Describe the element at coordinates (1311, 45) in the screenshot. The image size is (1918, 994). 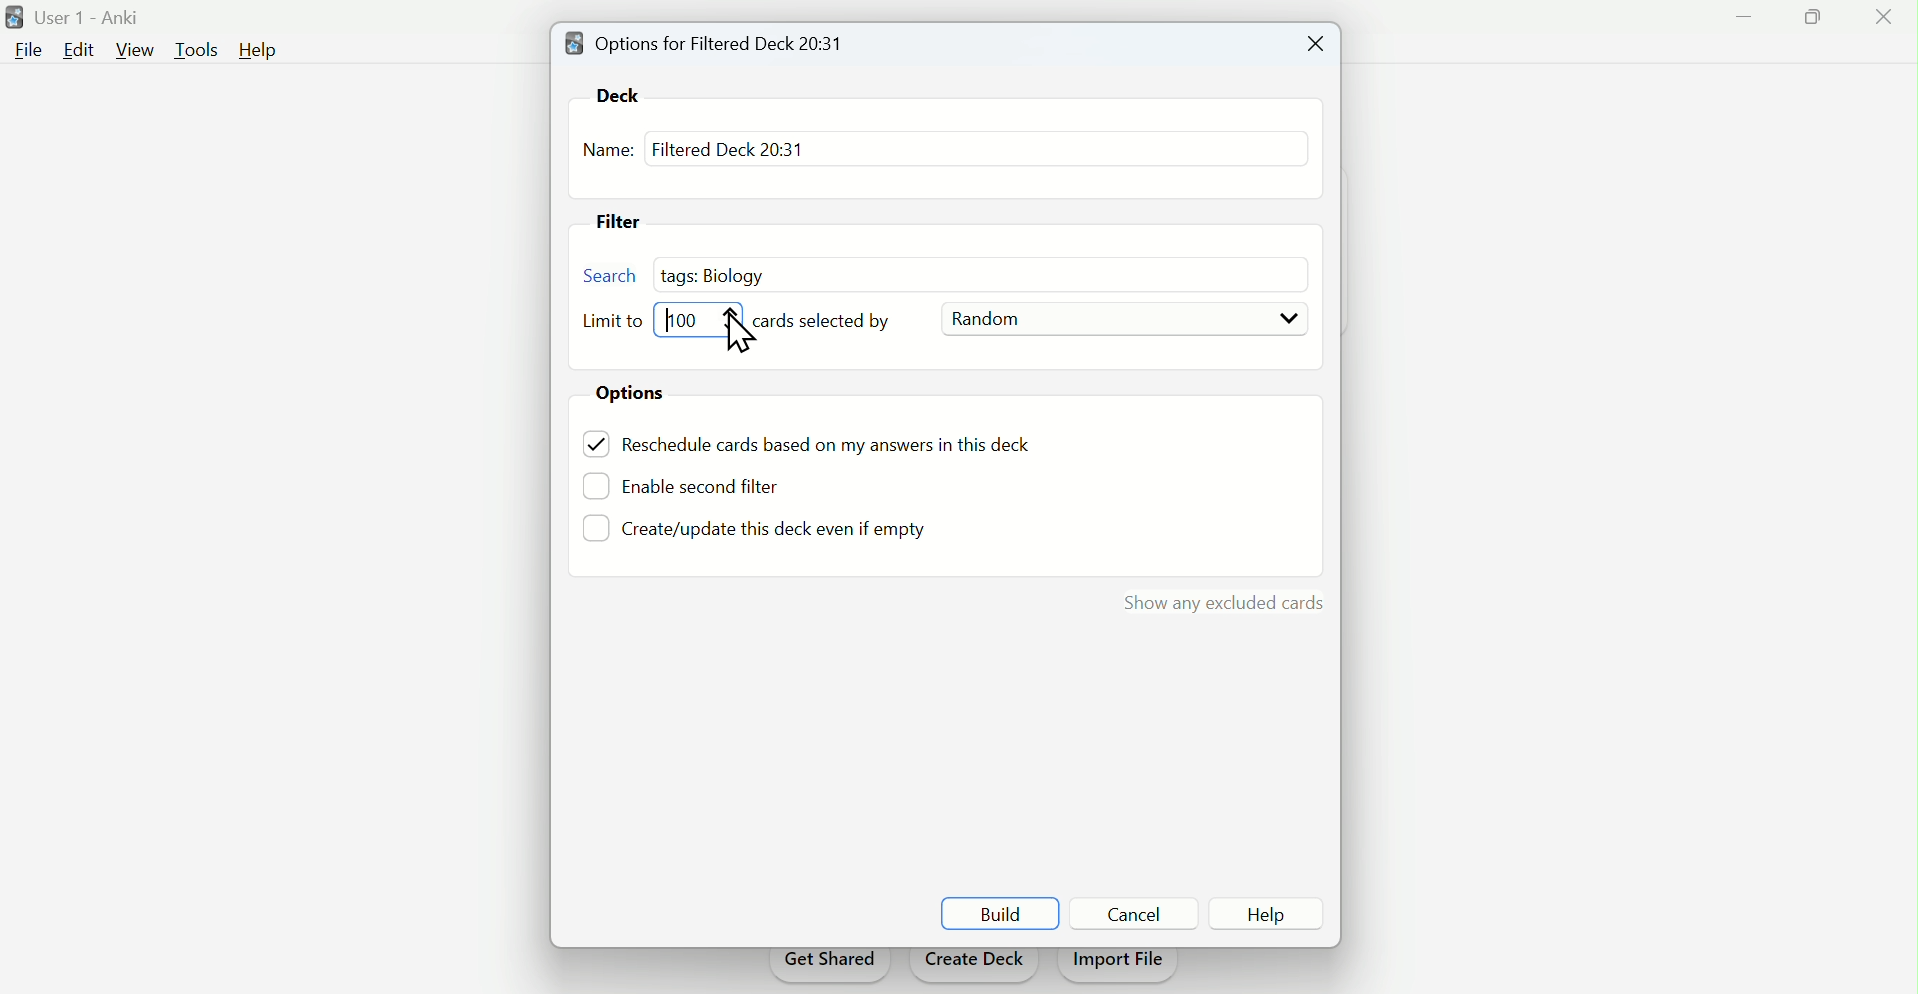
I see `Close tab` at that location.